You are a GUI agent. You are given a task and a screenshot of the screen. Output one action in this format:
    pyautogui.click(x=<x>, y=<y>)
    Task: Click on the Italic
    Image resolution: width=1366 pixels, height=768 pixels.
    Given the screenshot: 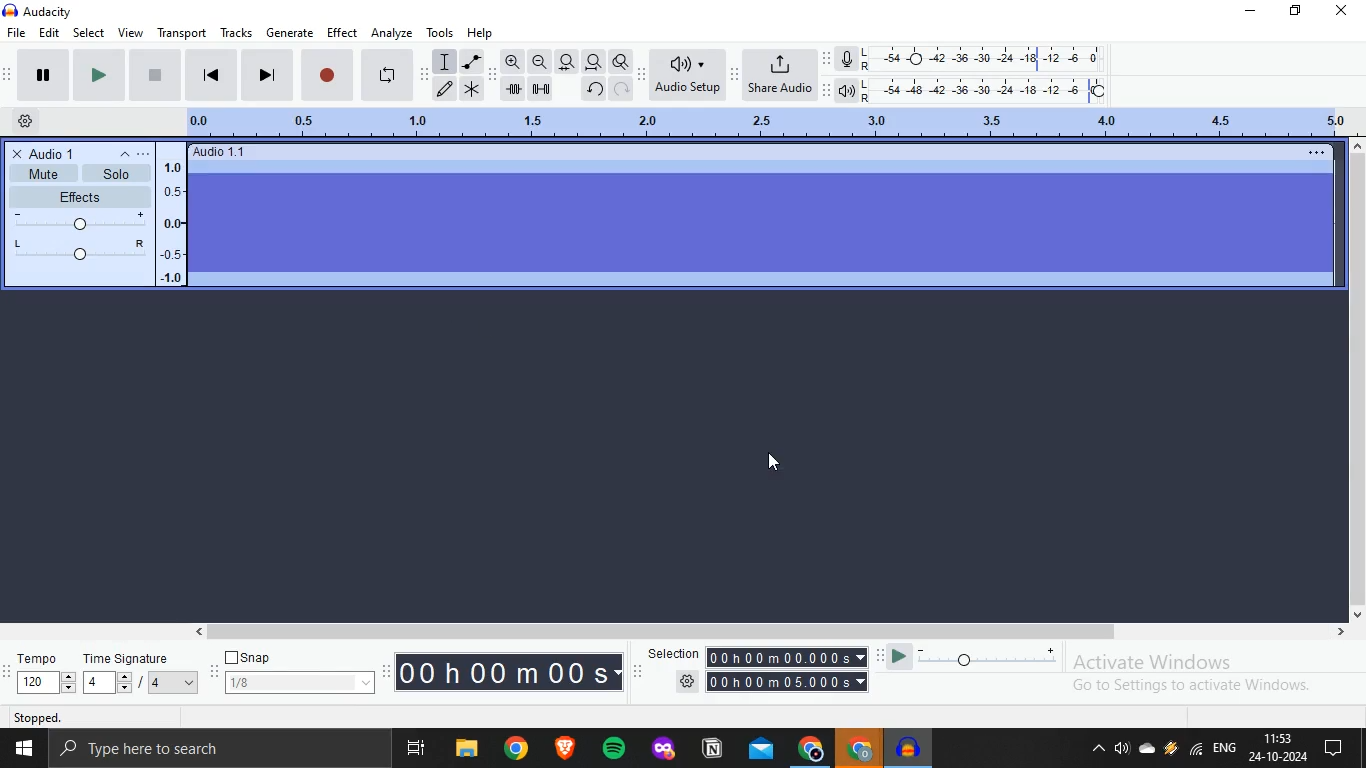 What is the action you would take?
    pyautogui.click(x=473, y=61)
    